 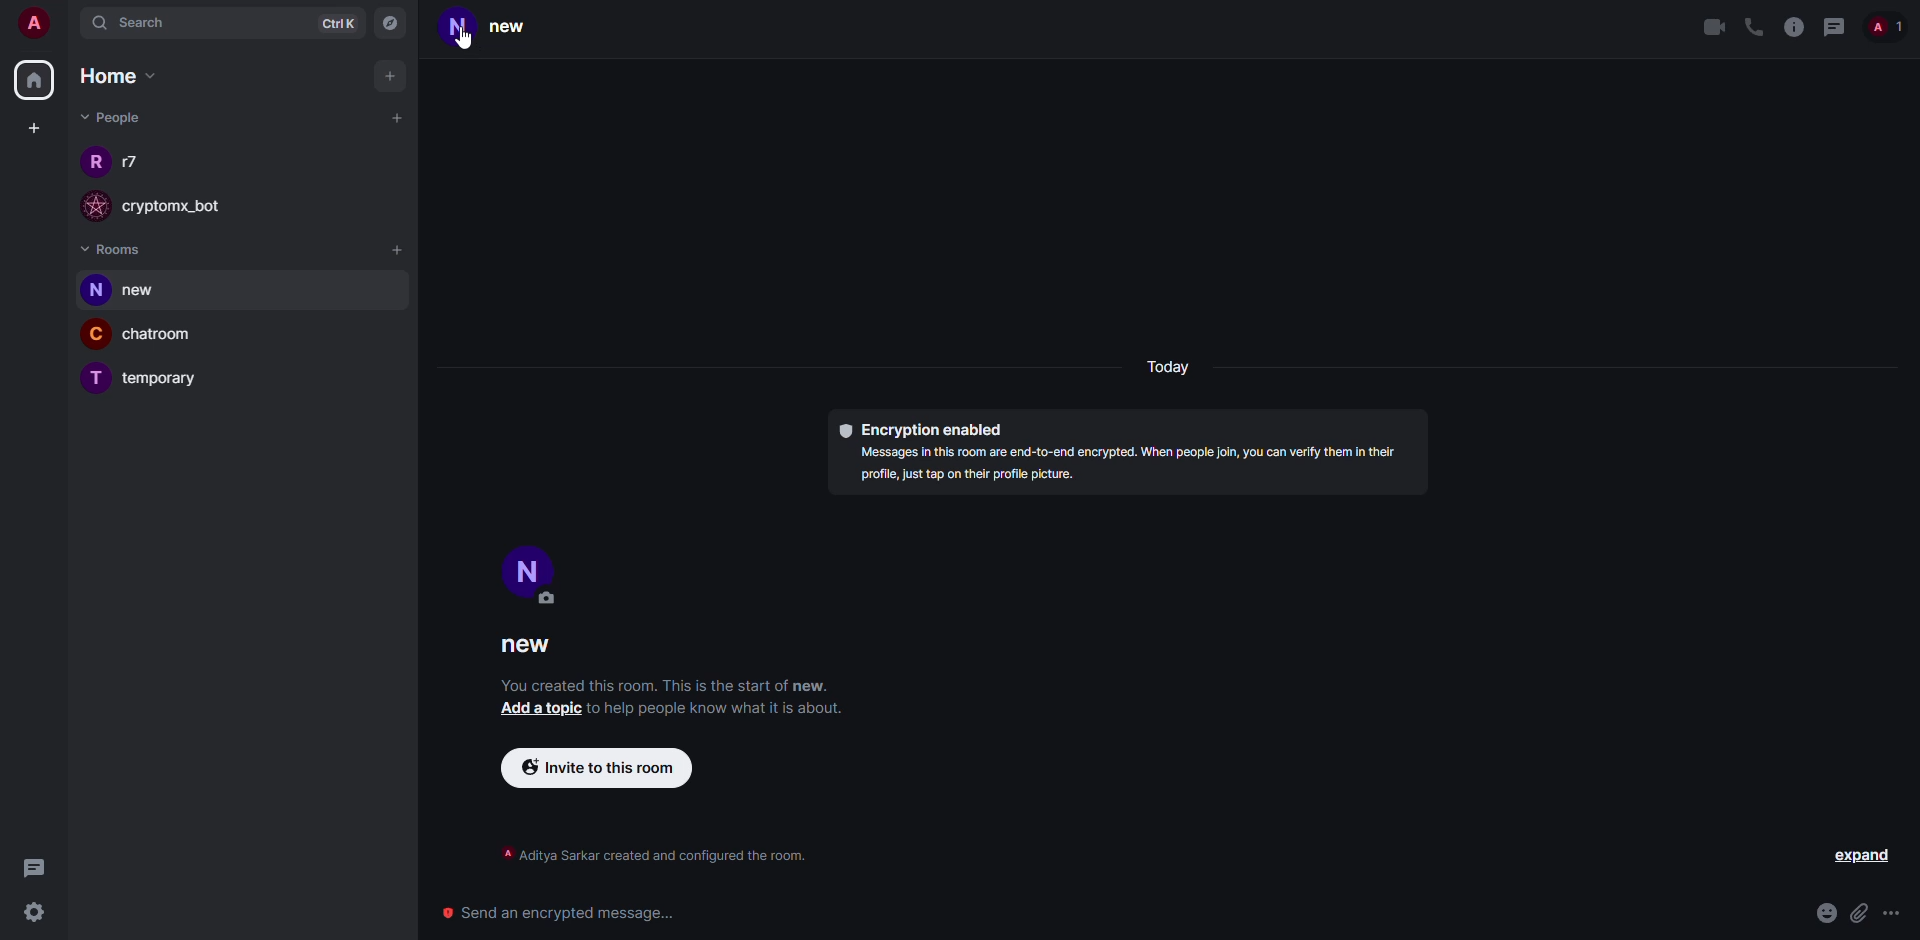 What do you see at coordinates (151, 292) in the screenshot?
I see `room` at bounding box center [151, 292].